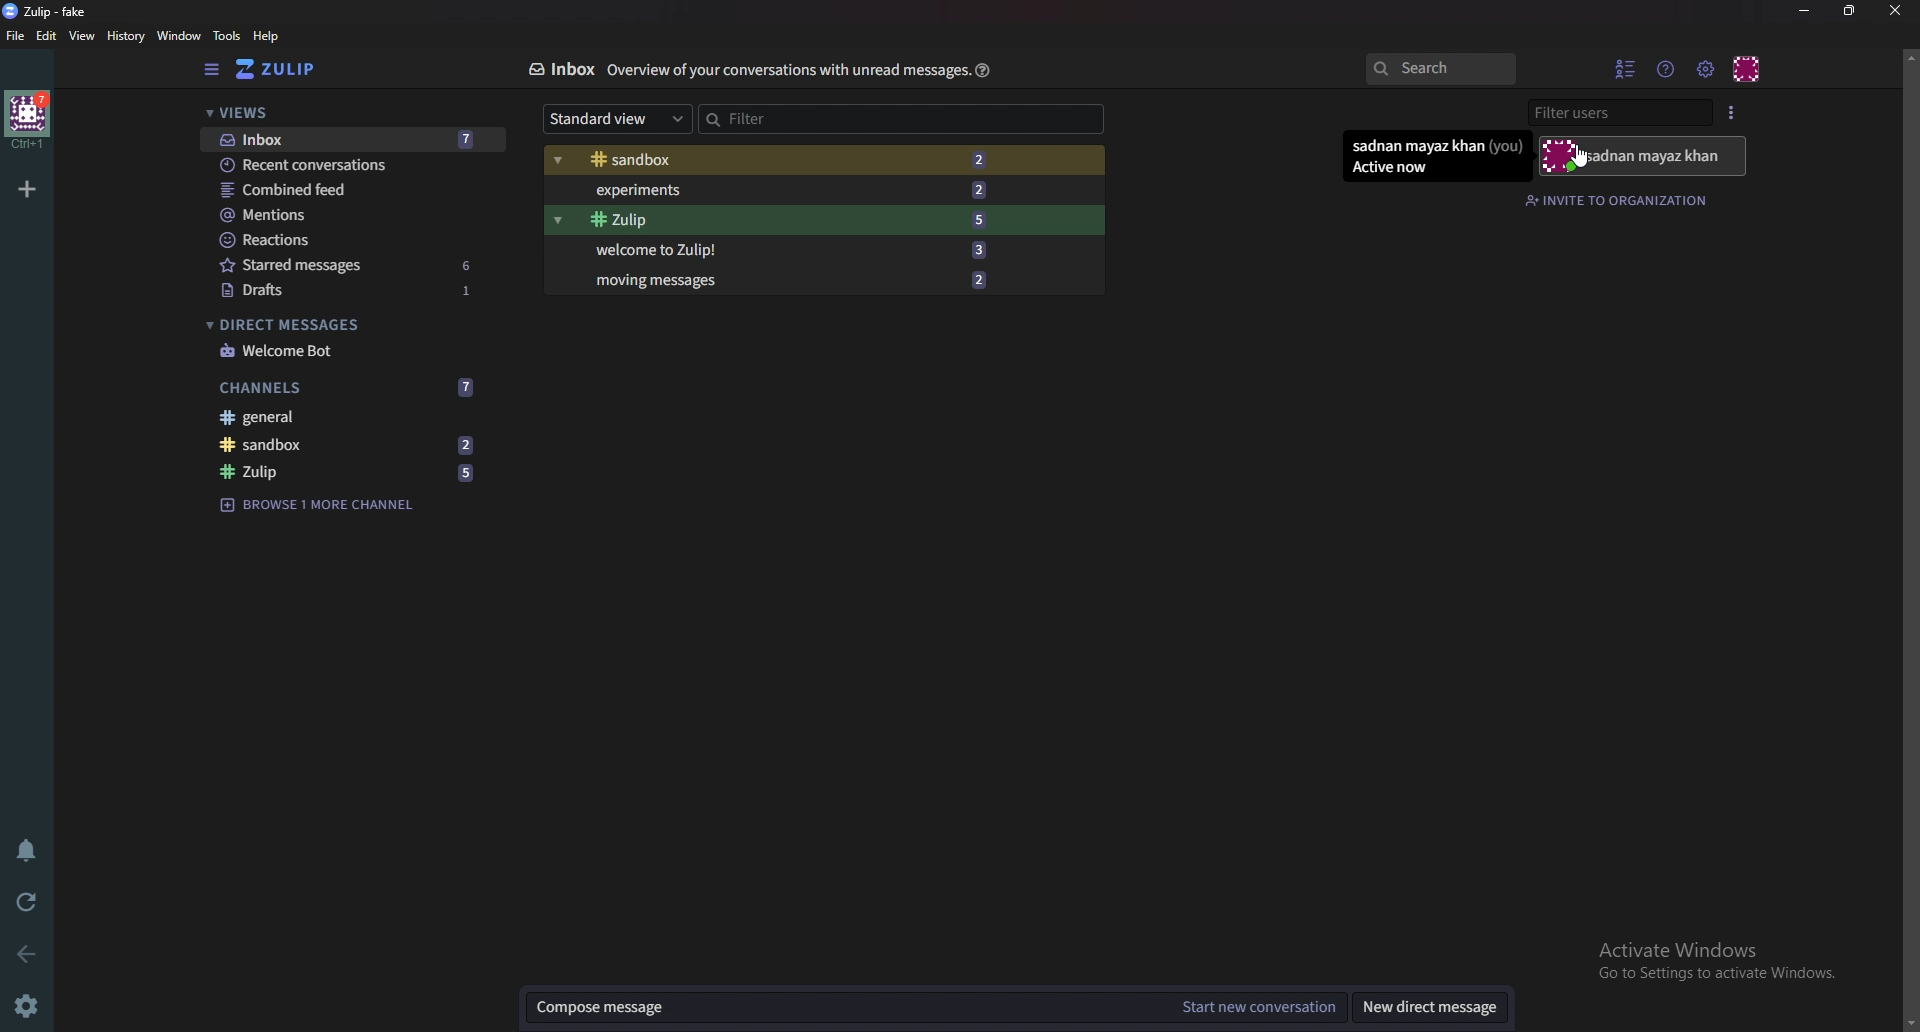 This screenshot has height=1032, width=1920. I want to click on close, so click(1894, 12).